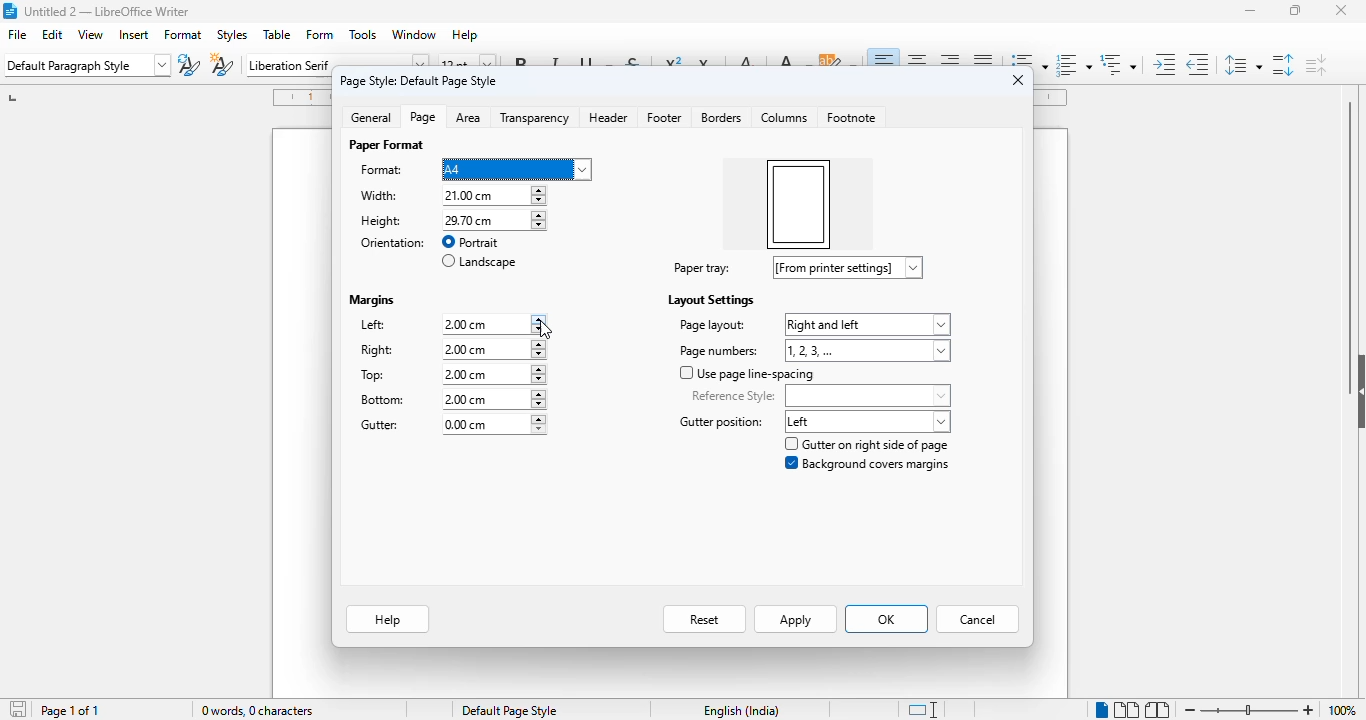 This screenshot has height=720, width=1366. Describe the element at coordinates (539, 375) in the screenshot. I see `increment or decrement ` at that location.